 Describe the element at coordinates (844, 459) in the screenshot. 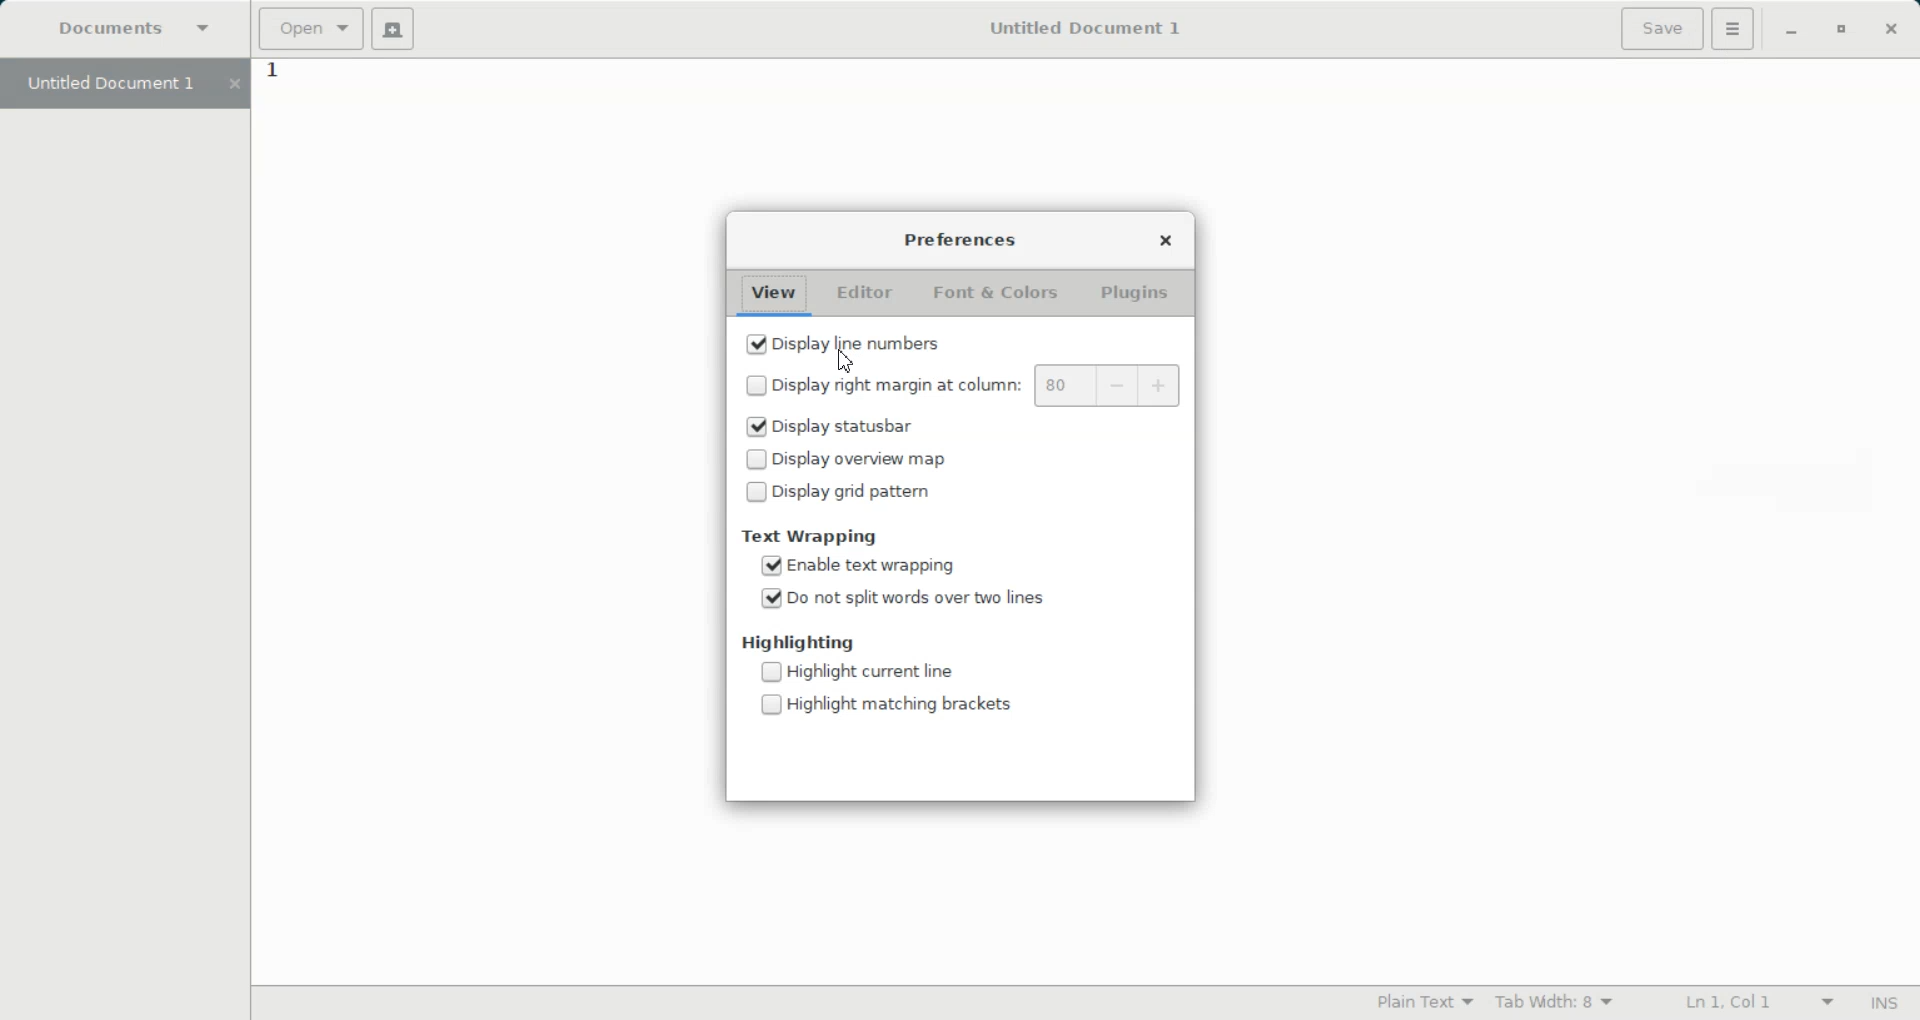

I see `(un)check Disable Display oversize map` at that location.